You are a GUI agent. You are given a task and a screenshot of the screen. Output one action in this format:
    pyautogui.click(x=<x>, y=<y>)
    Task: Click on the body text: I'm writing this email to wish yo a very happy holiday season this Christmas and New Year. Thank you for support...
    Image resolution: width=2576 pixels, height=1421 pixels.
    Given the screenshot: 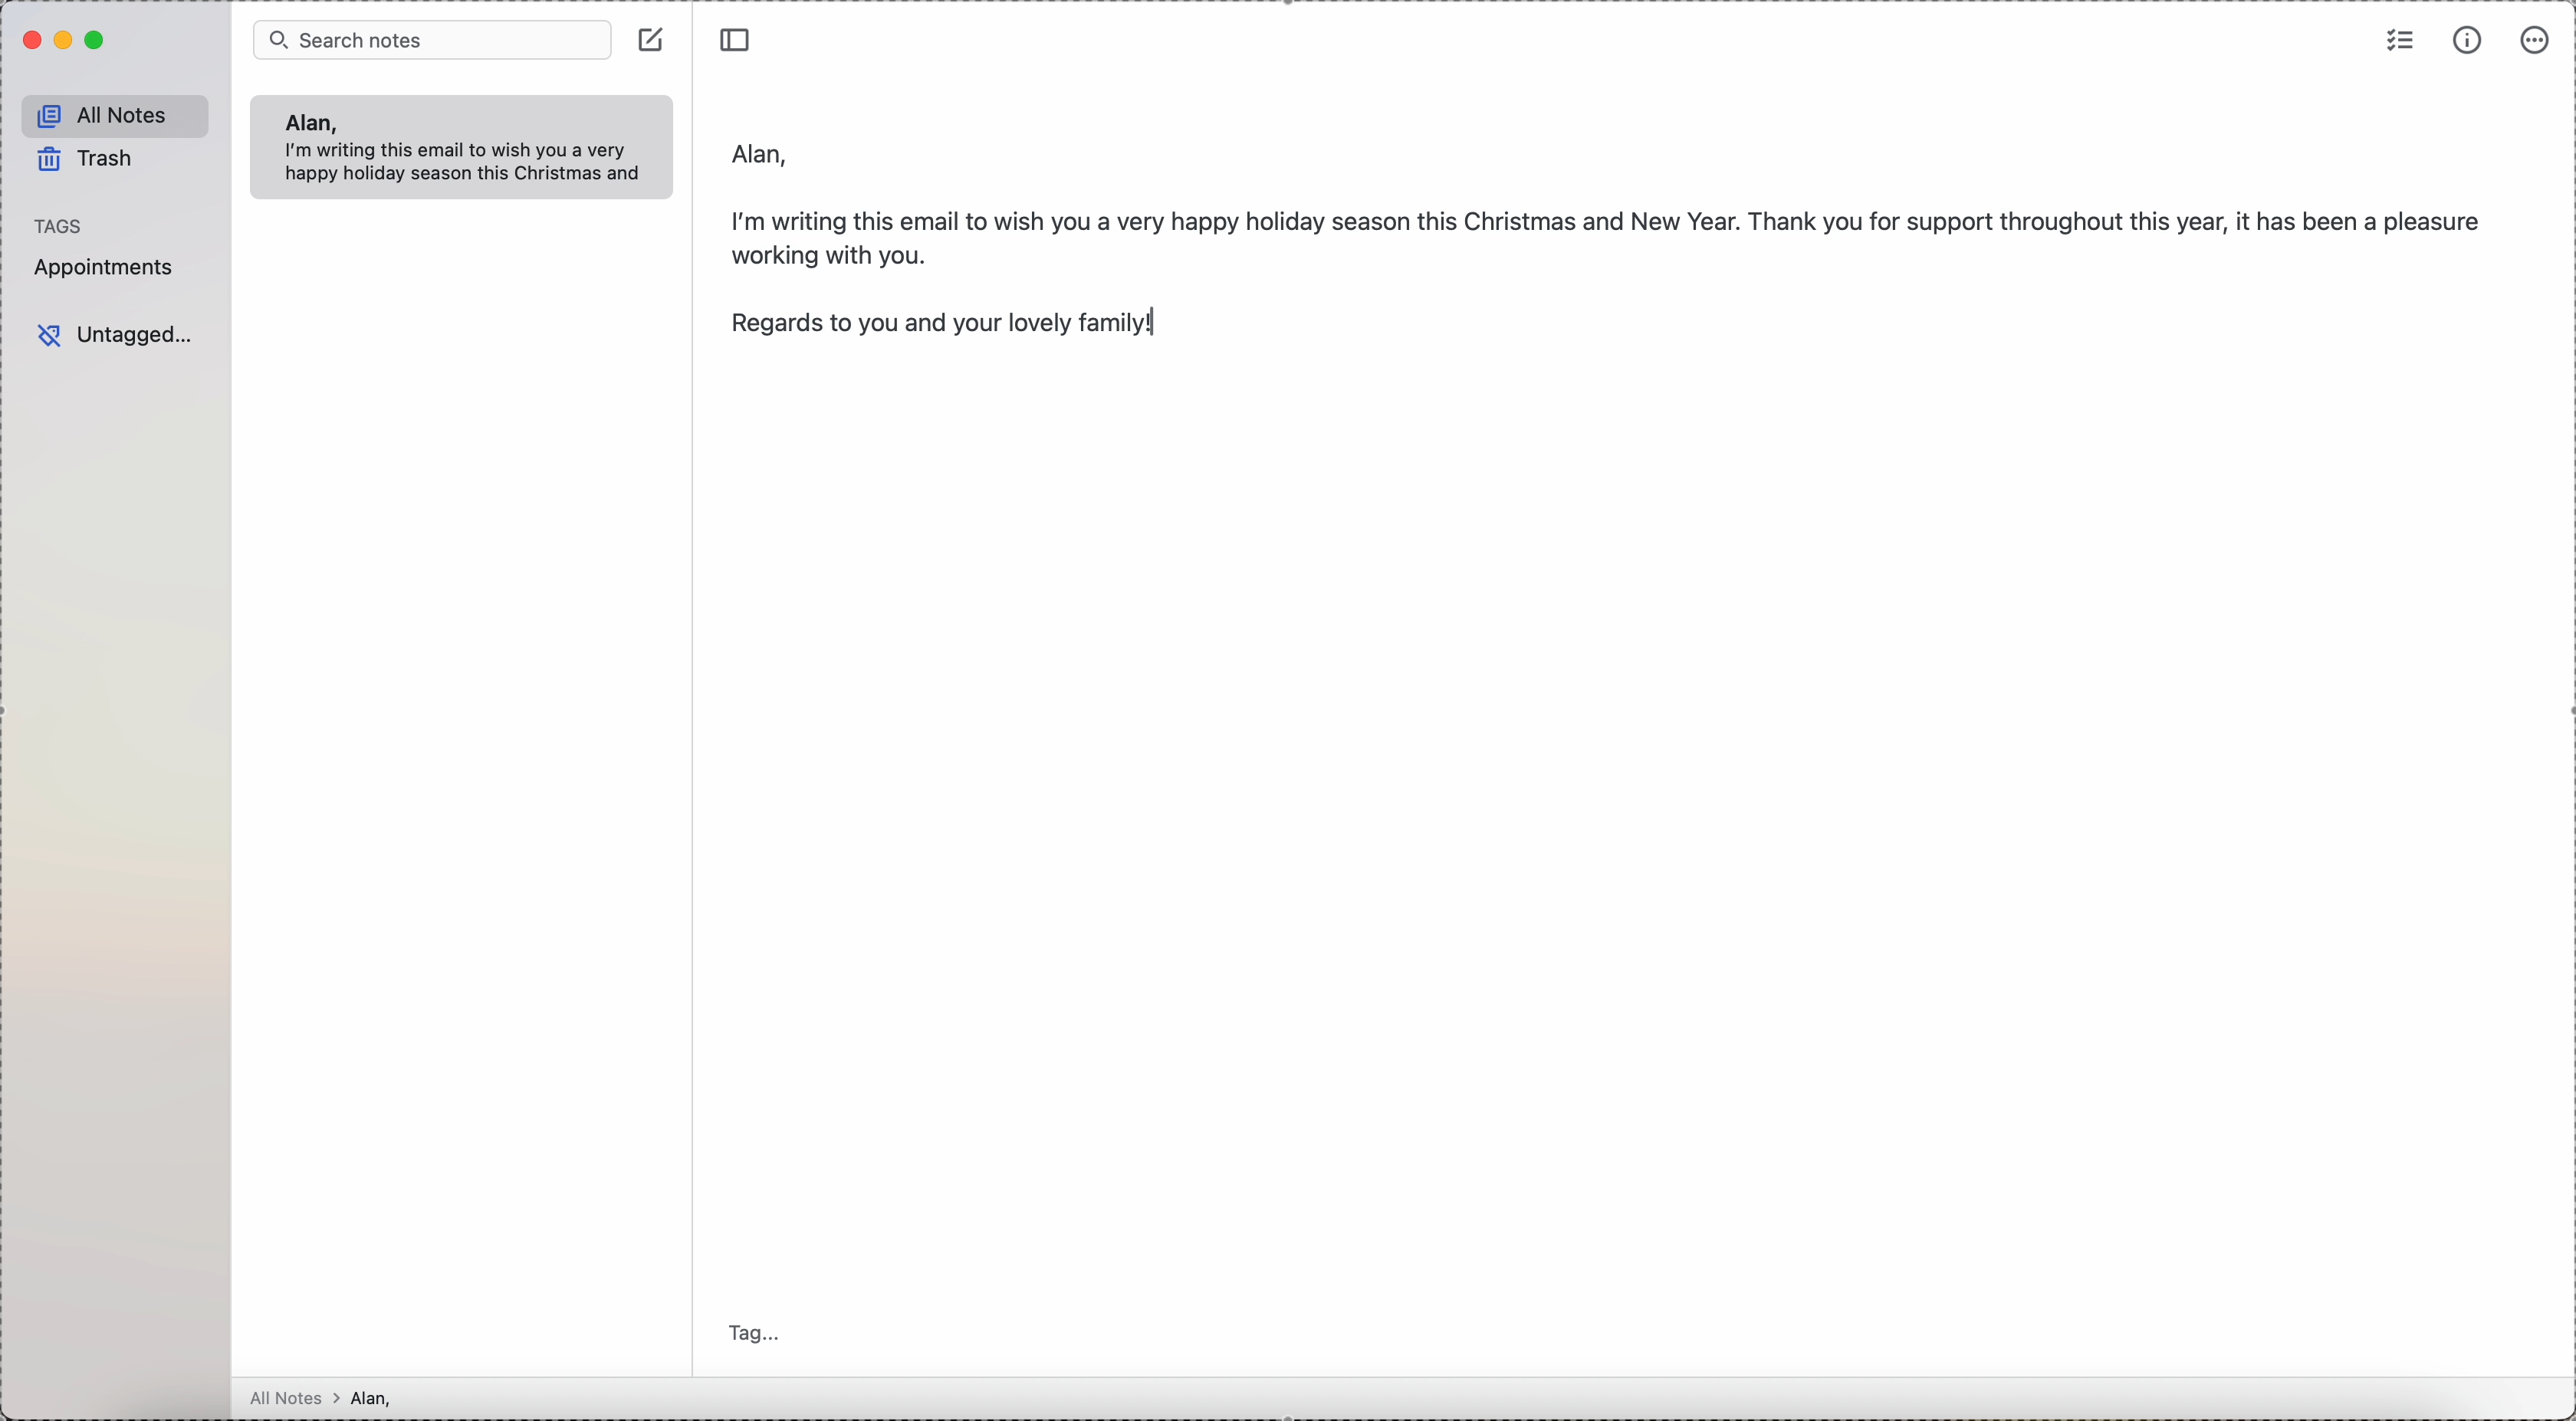 What is the action you would take?
    pyautogui.click(x=1610, y=232)
    